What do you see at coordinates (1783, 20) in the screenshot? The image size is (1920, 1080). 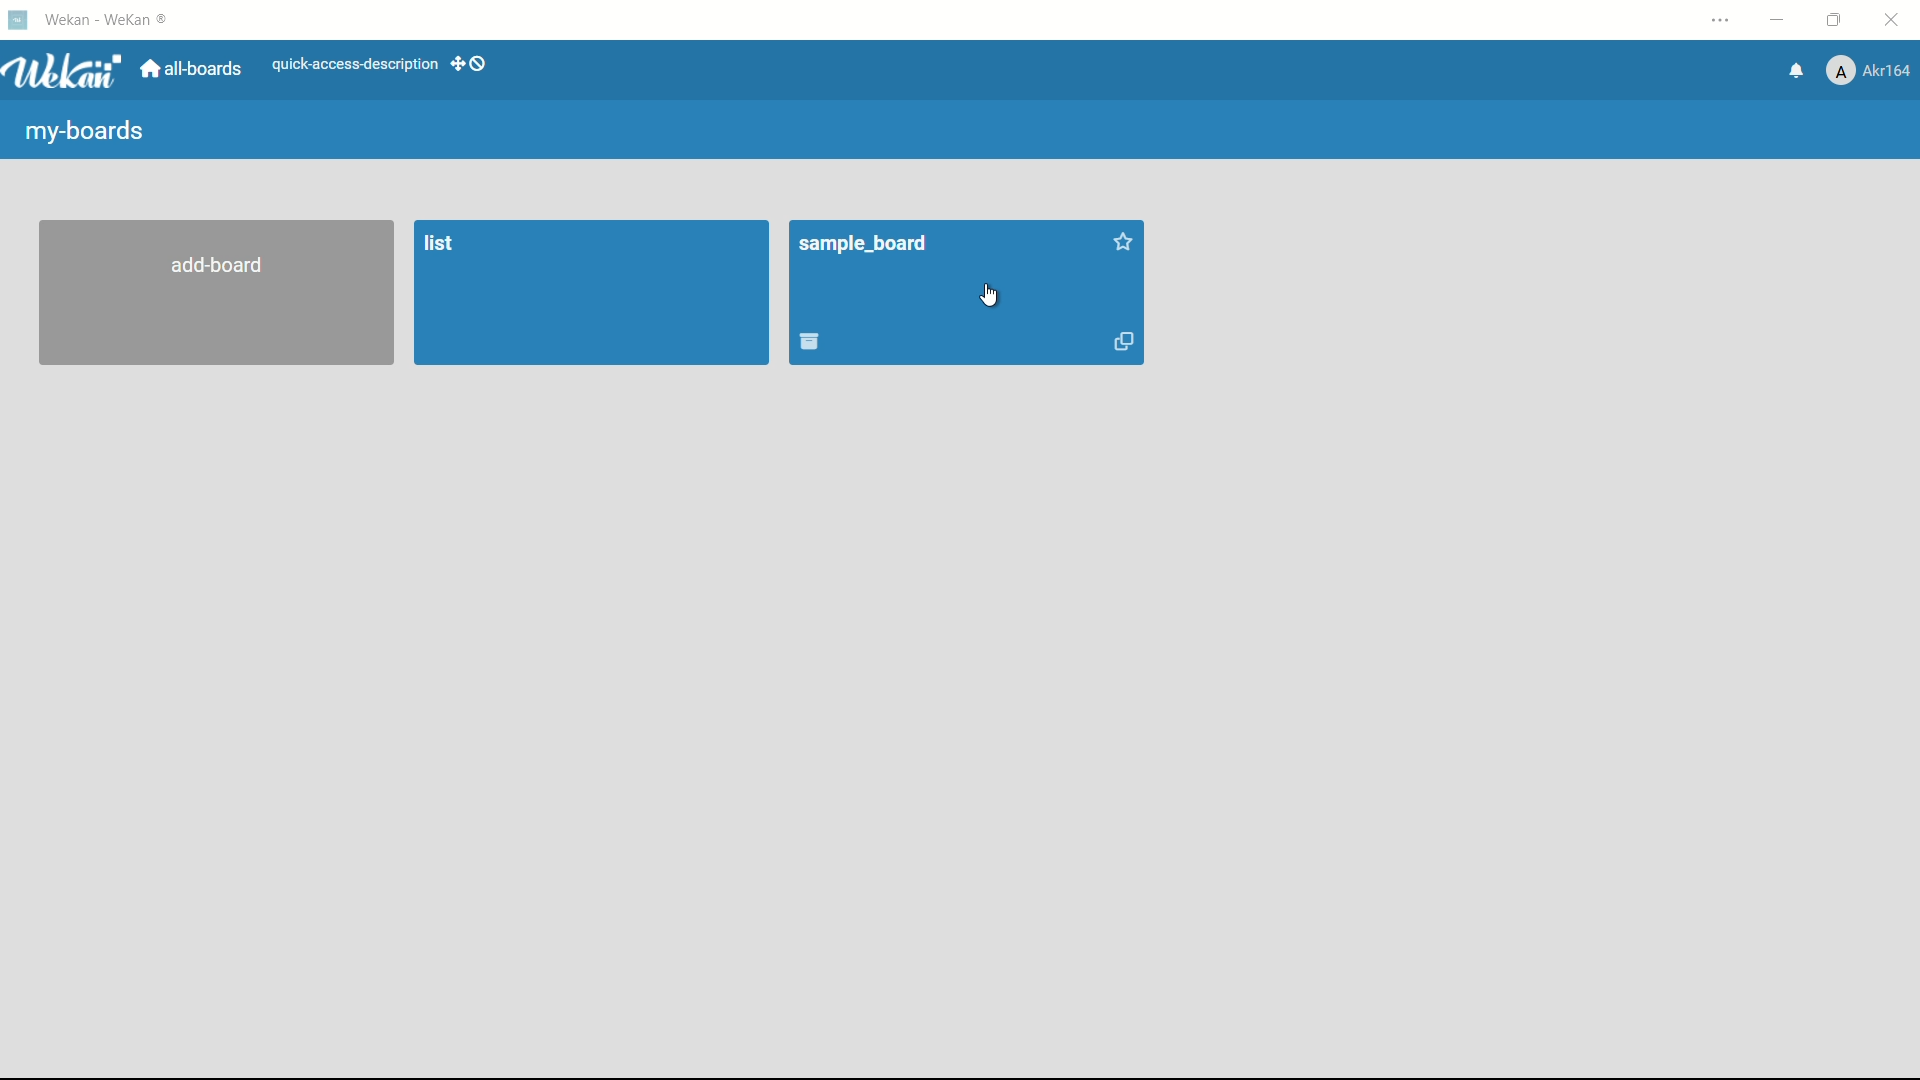 I see `minimize` at bounding box center [1783, 20].